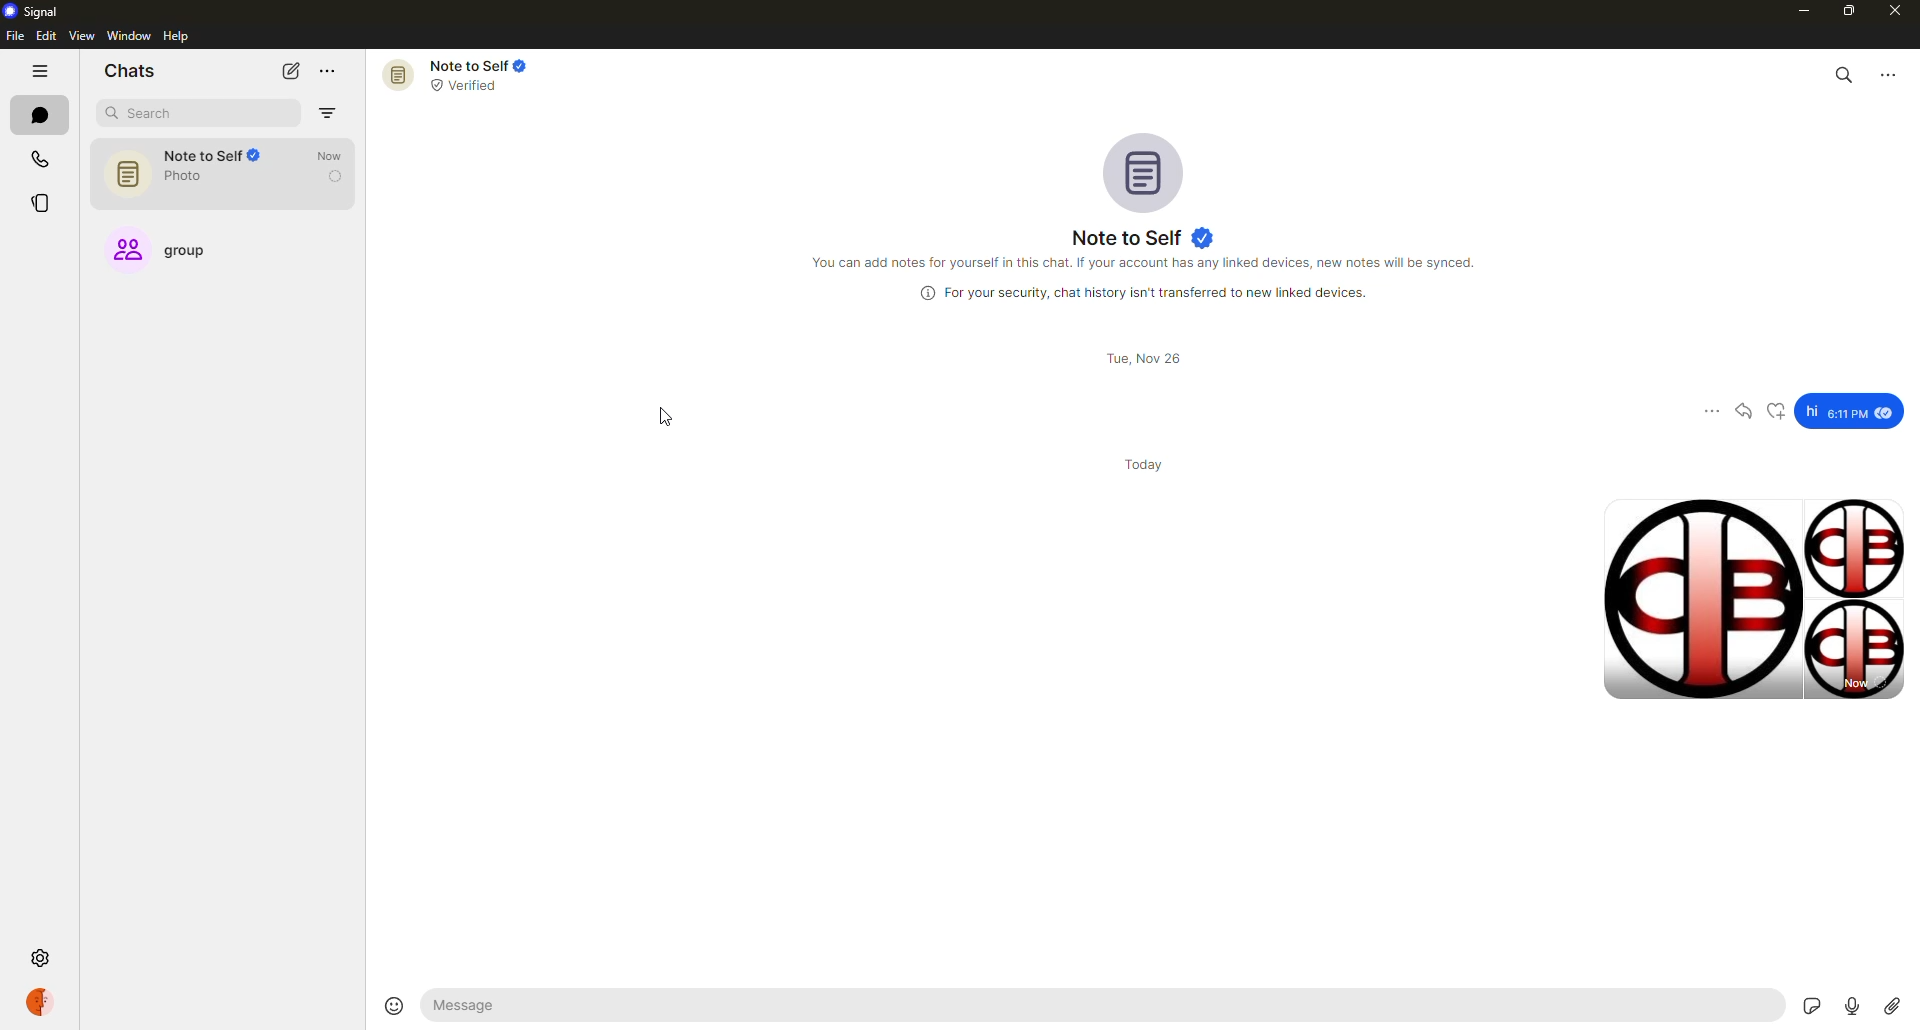 This screenshot has width=1920, height=1030. I want to click on minimize, so click(1795, 11).